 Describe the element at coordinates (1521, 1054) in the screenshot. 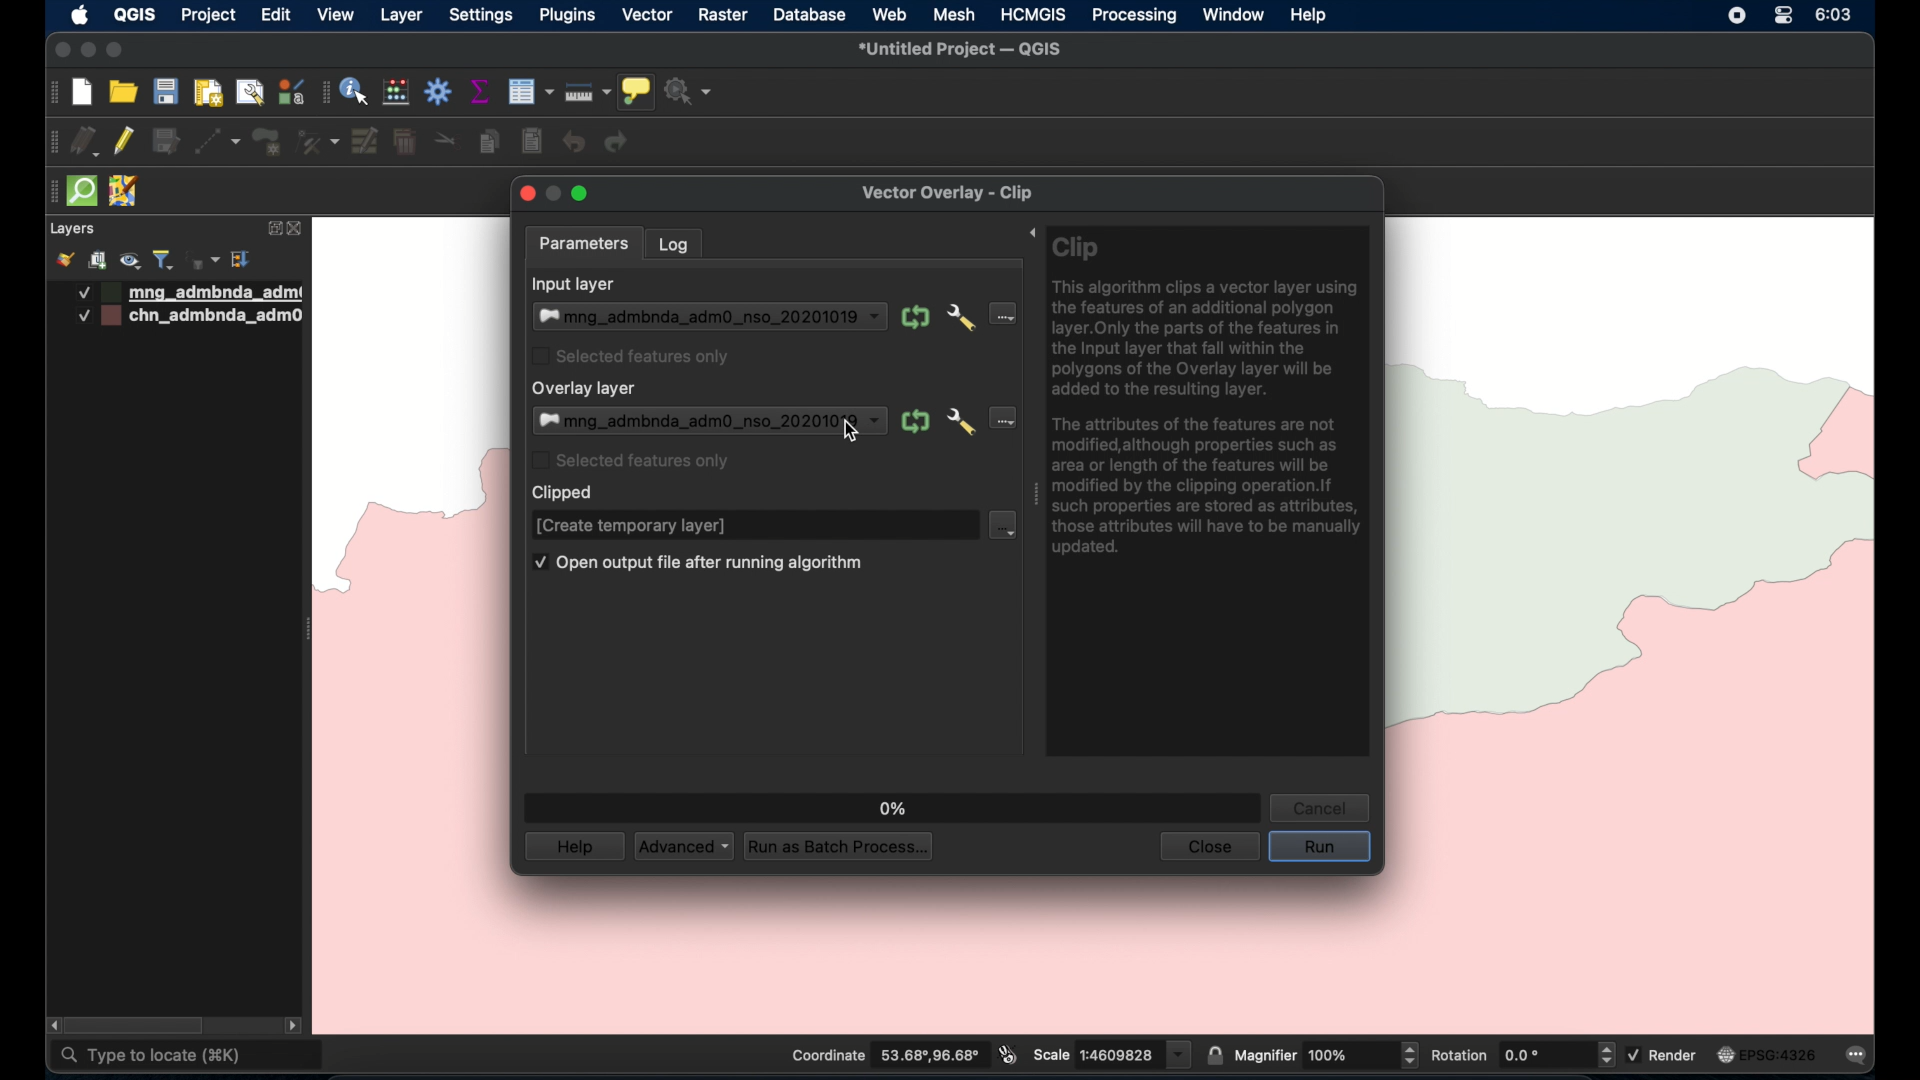

I see `rotation` at that location.